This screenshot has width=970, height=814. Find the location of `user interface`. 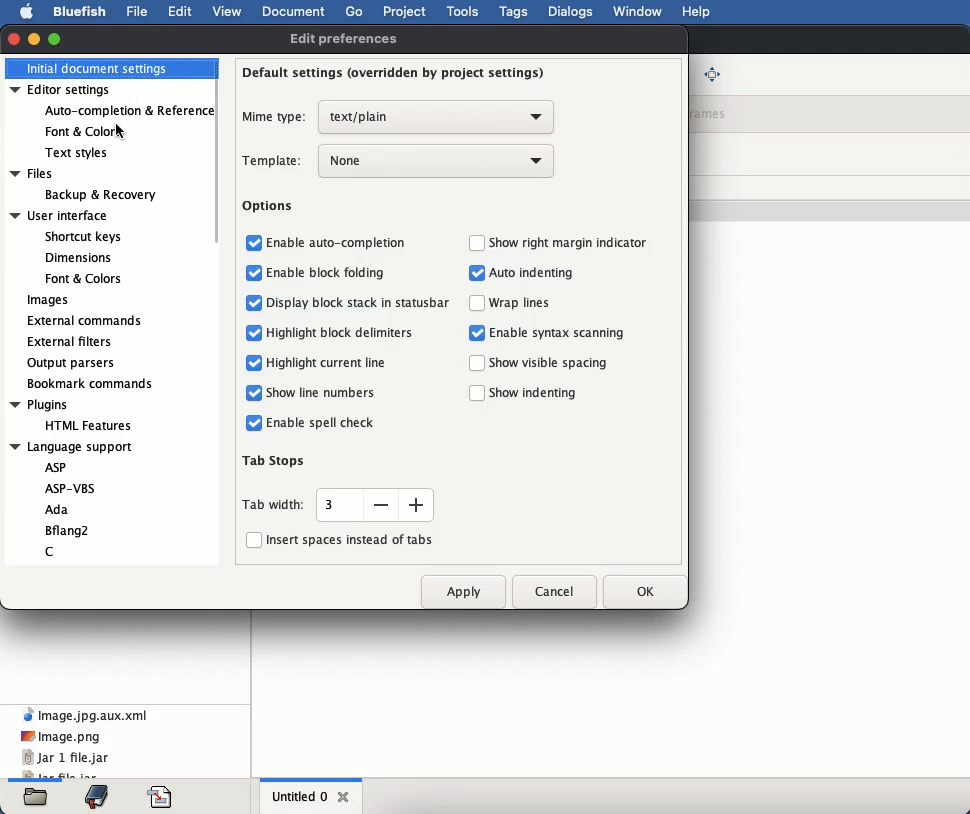

user interface is located at coordinates (69, 248).